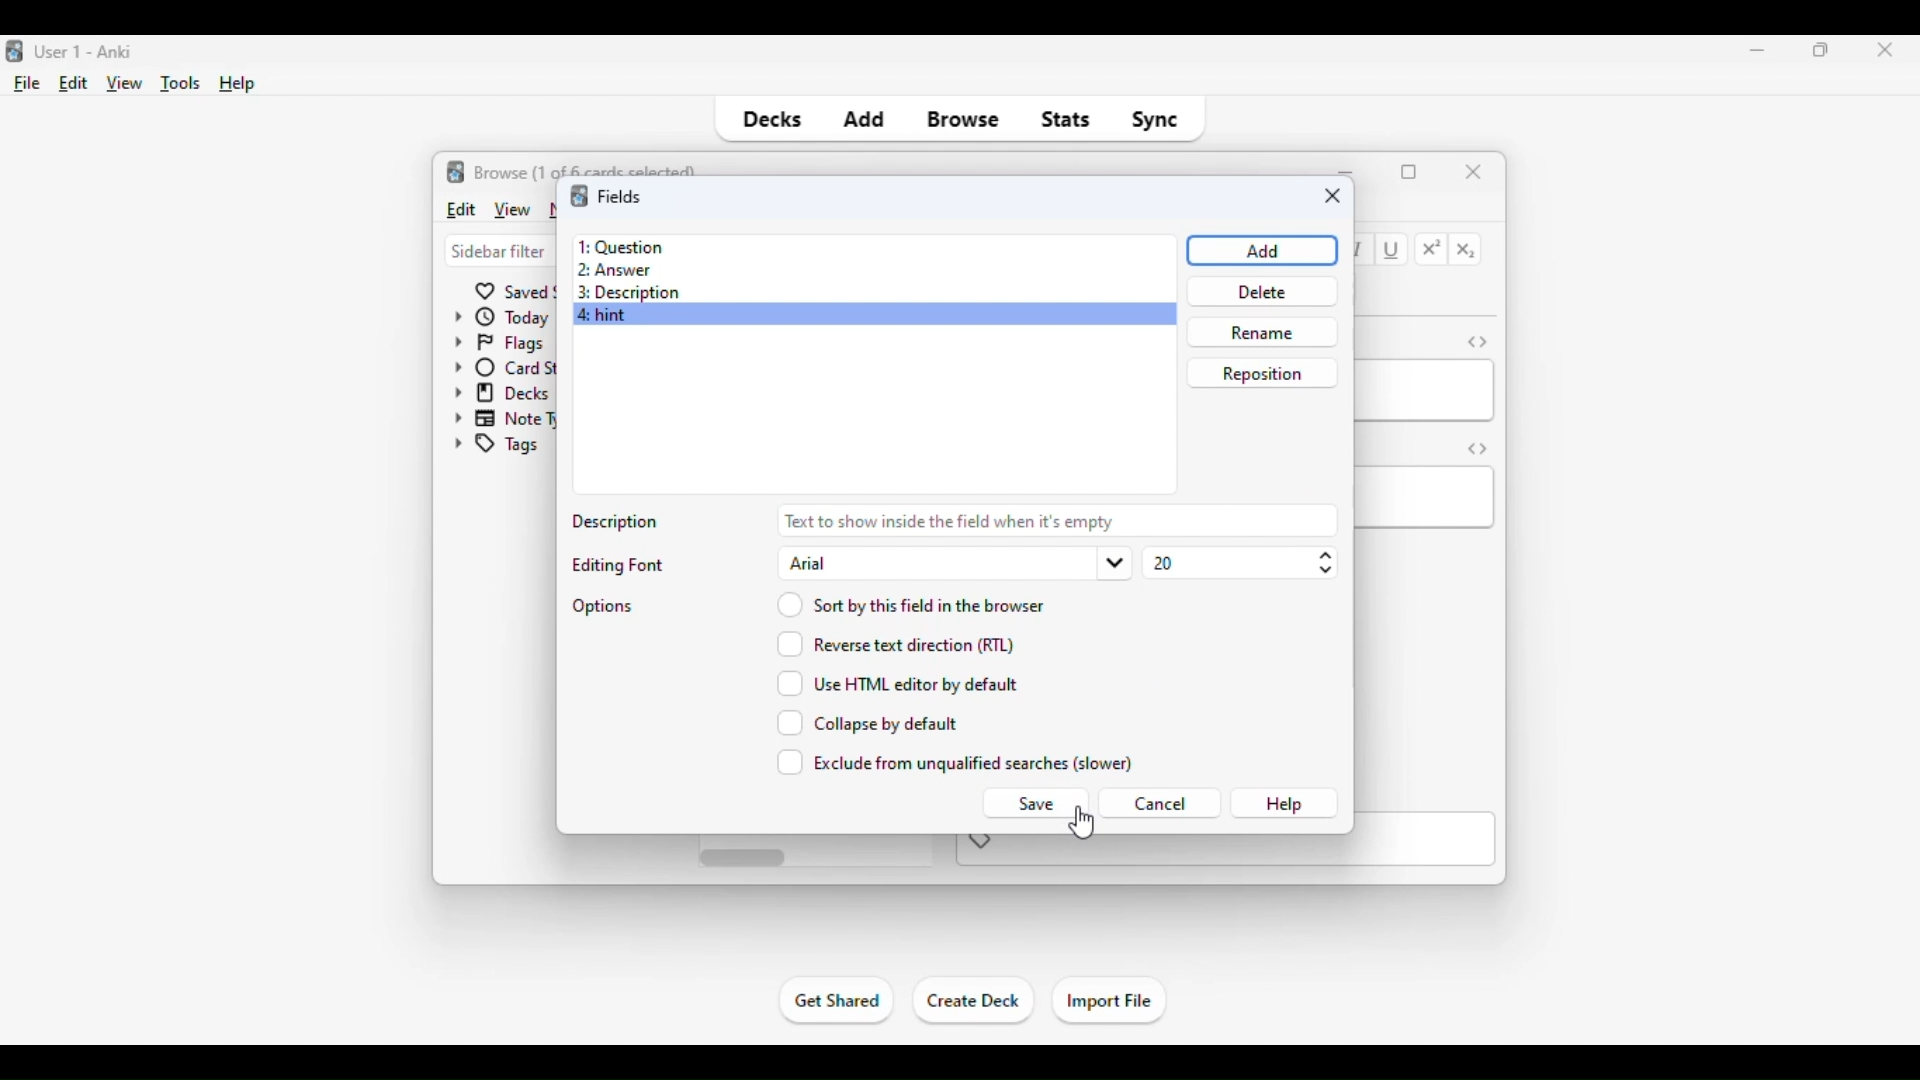 This screenshot has width=1920, height=1080. I want to click on options, so click(604, 606).